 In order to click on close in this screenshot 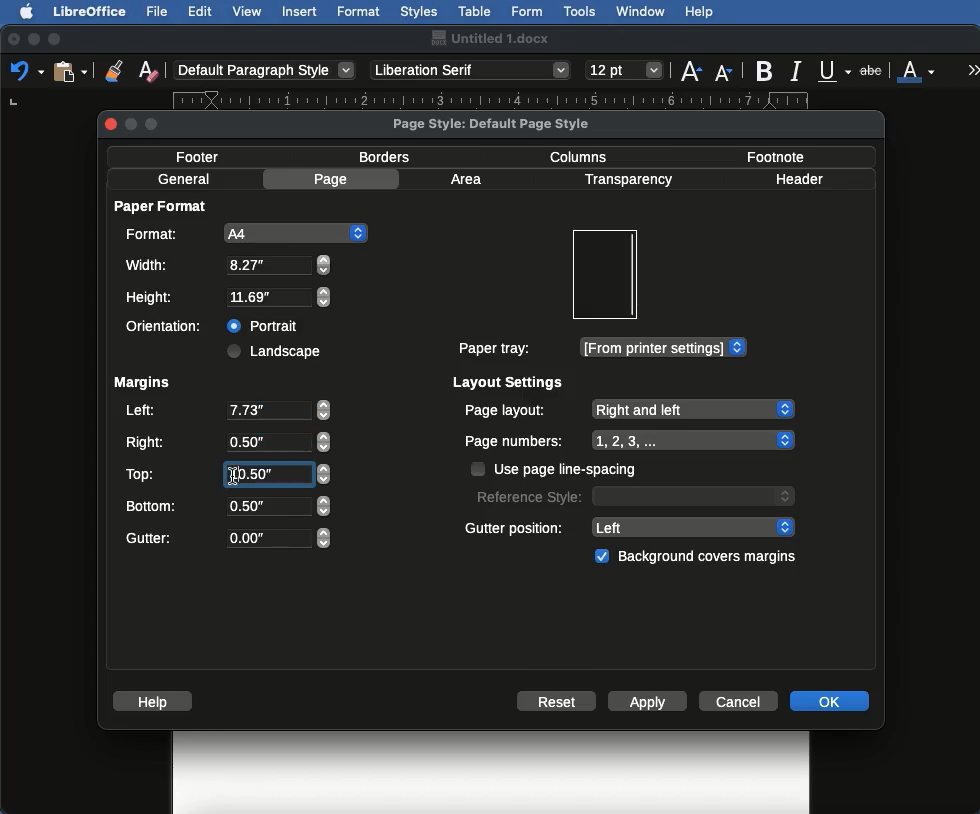, I will do `click(112, 128)`.